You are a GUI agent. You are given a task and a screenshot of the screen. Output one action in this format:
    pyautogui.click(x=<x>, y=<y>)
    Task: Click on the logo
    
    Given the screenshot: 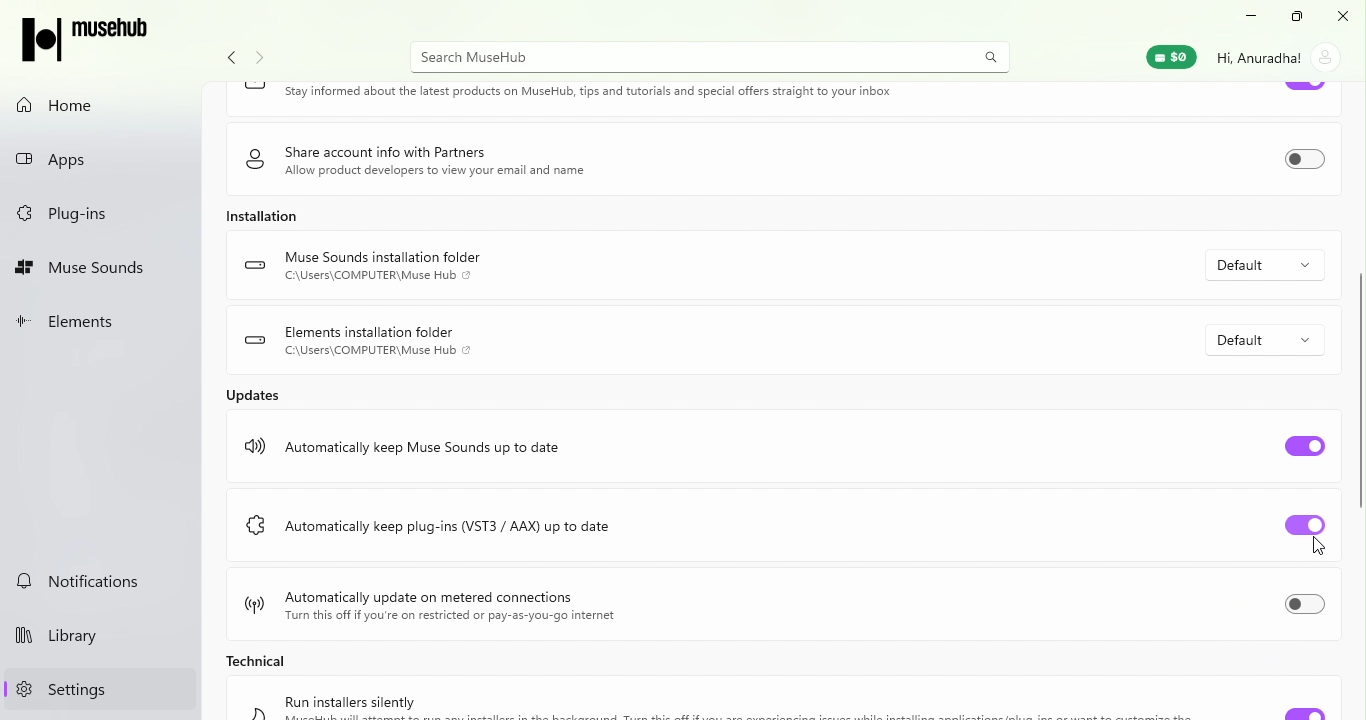 What is the action you would take?
    pyautogui.click(x=256, y=524)
    